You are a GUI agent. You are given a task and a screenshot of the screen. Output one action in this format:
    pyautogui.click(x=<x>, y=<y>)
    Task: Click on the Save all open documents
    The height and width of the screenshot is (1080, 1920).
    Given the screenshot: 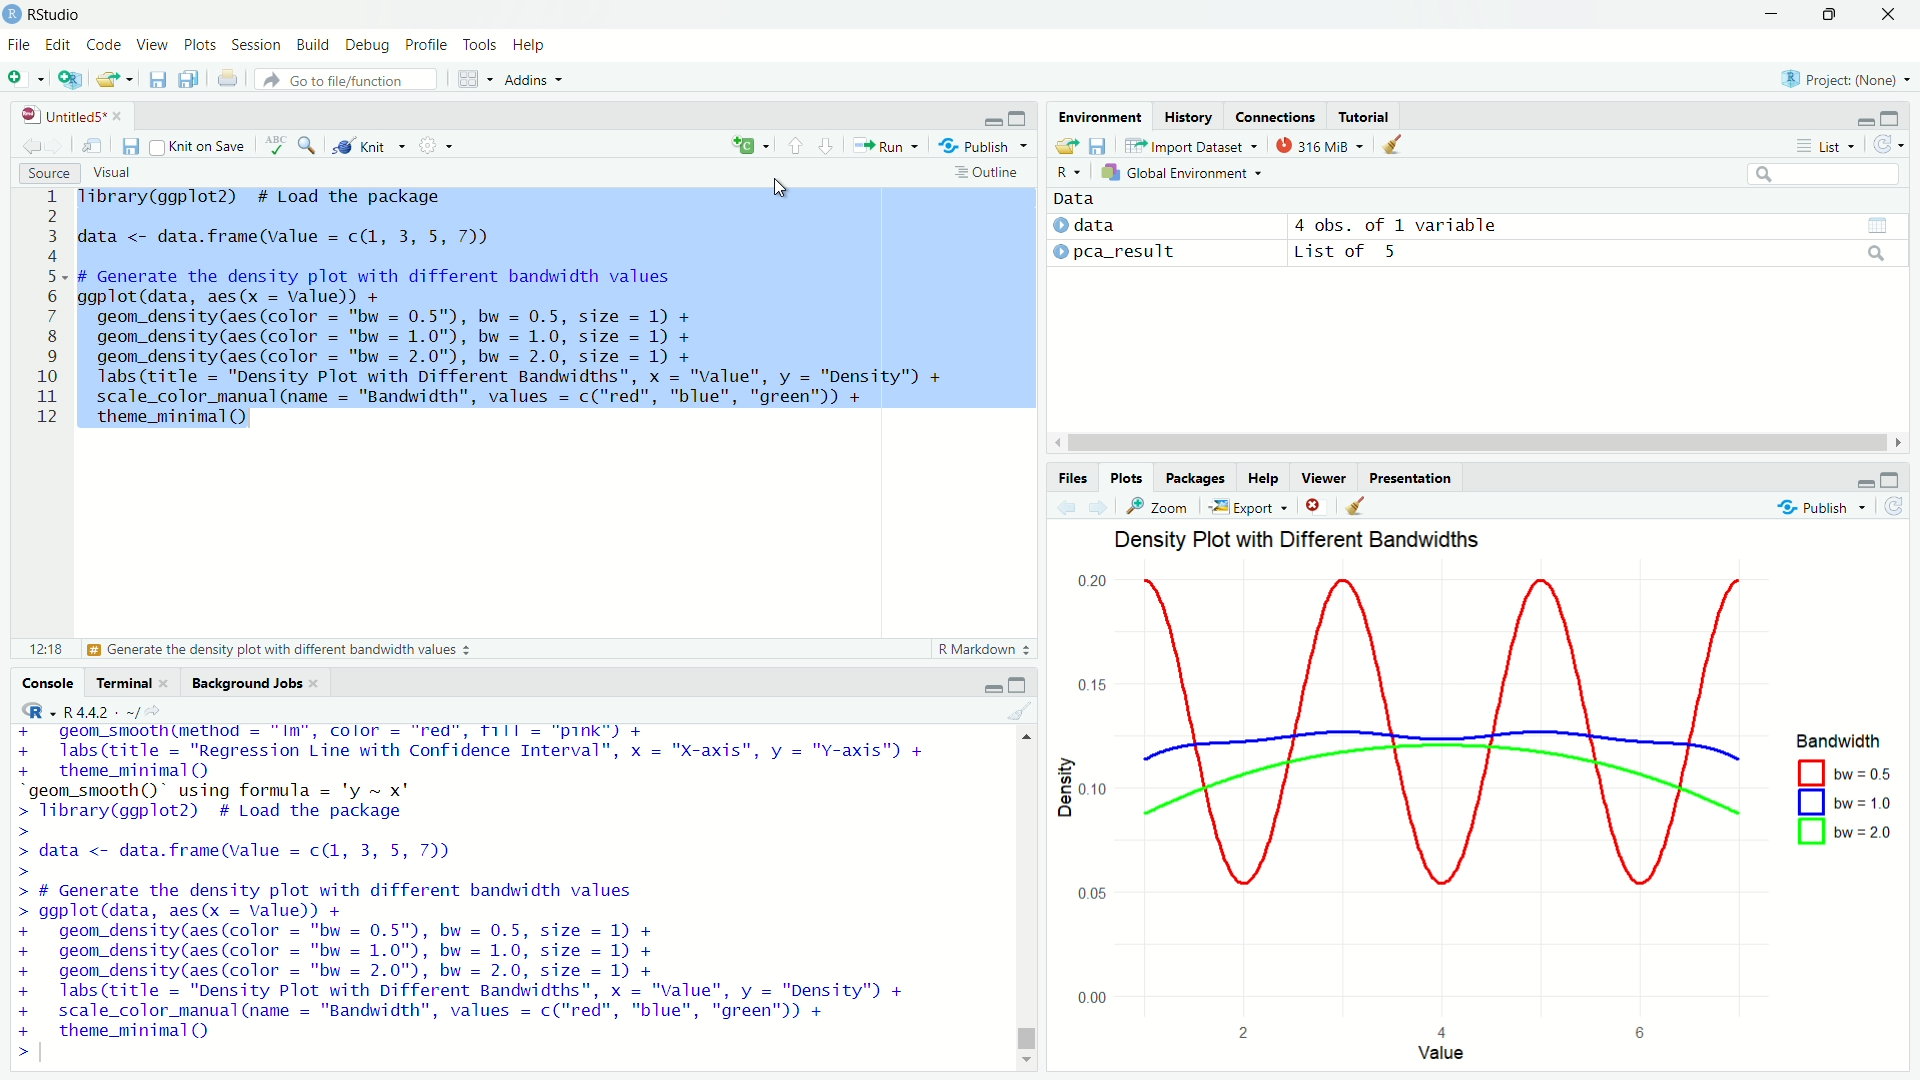 What is the action you would take?
    pyautogui.click(x=189, y=79)
    